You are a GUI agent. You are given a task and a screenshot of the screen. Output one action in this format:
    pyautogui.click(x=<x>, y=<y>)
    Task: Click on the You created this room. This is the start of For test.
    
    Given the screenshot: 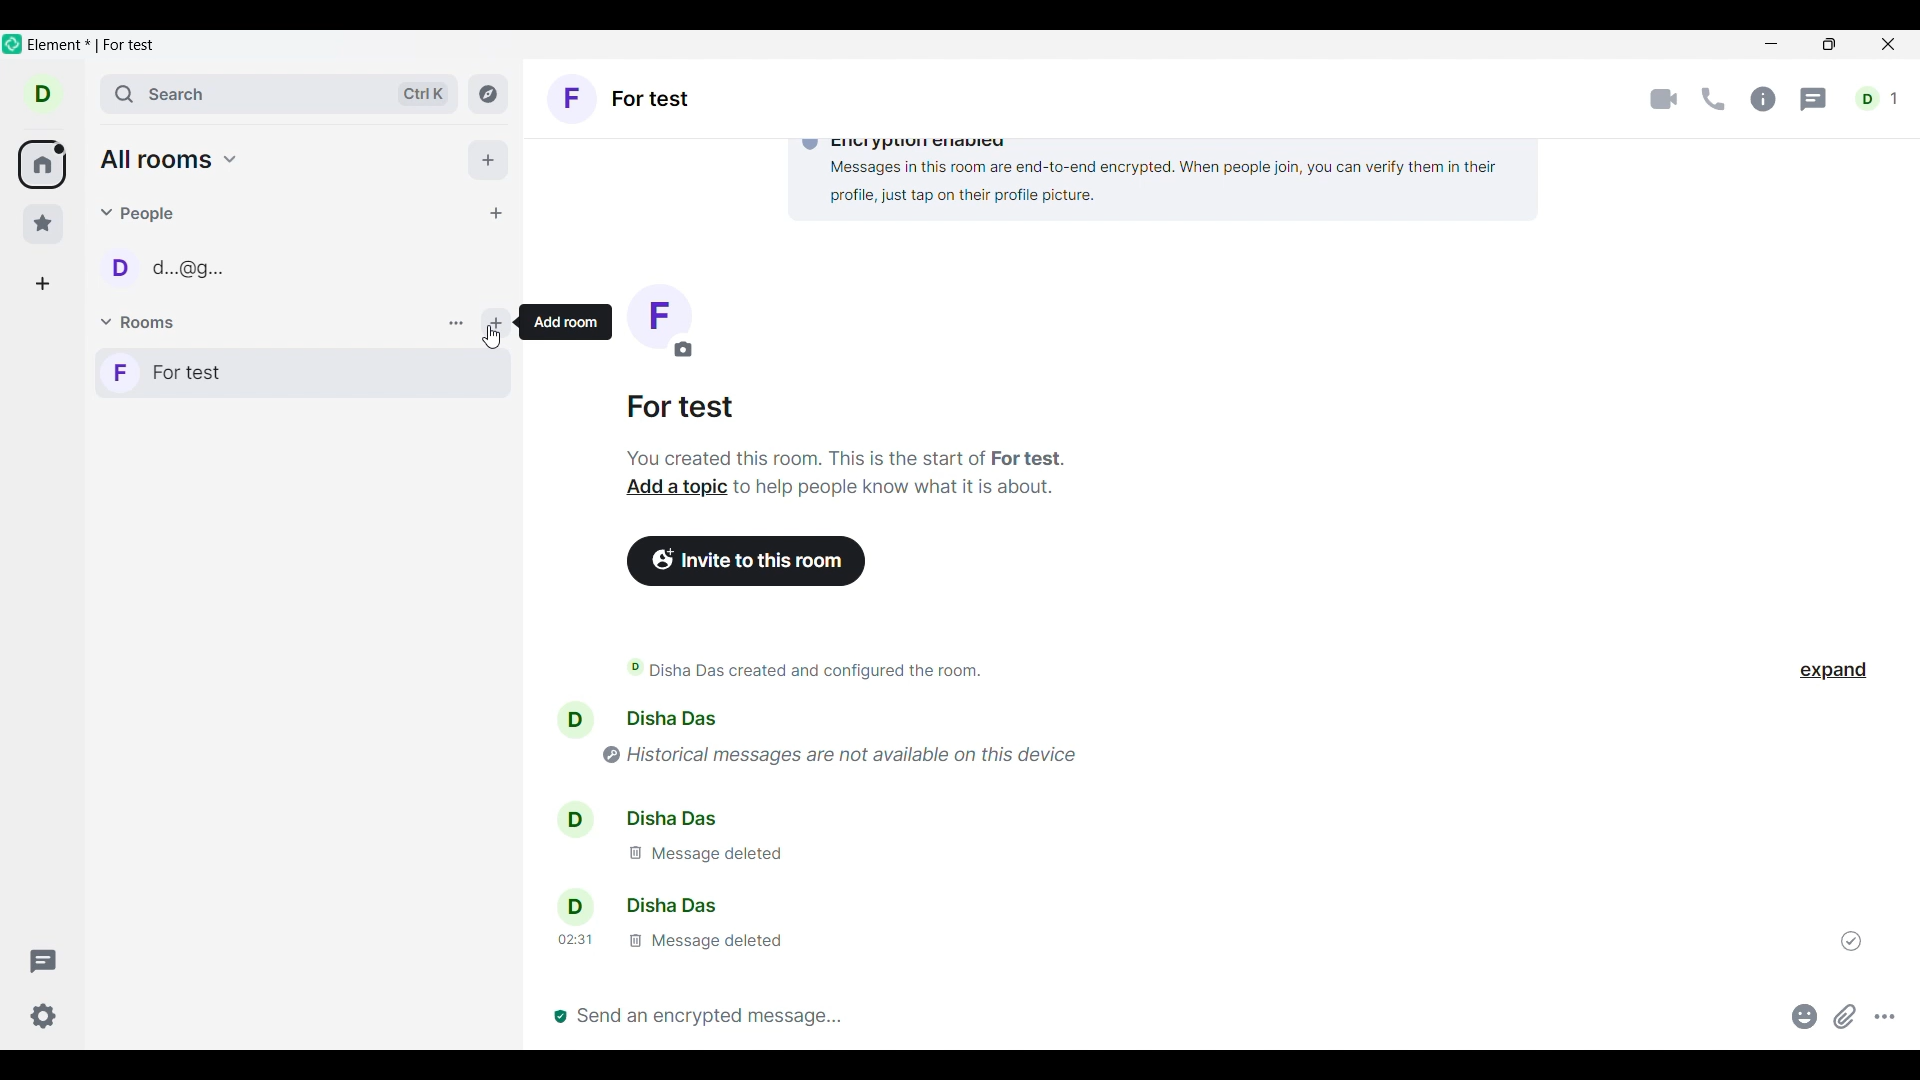 What is the action you would take?
    pyautogui.click(x=855, y=457)
    